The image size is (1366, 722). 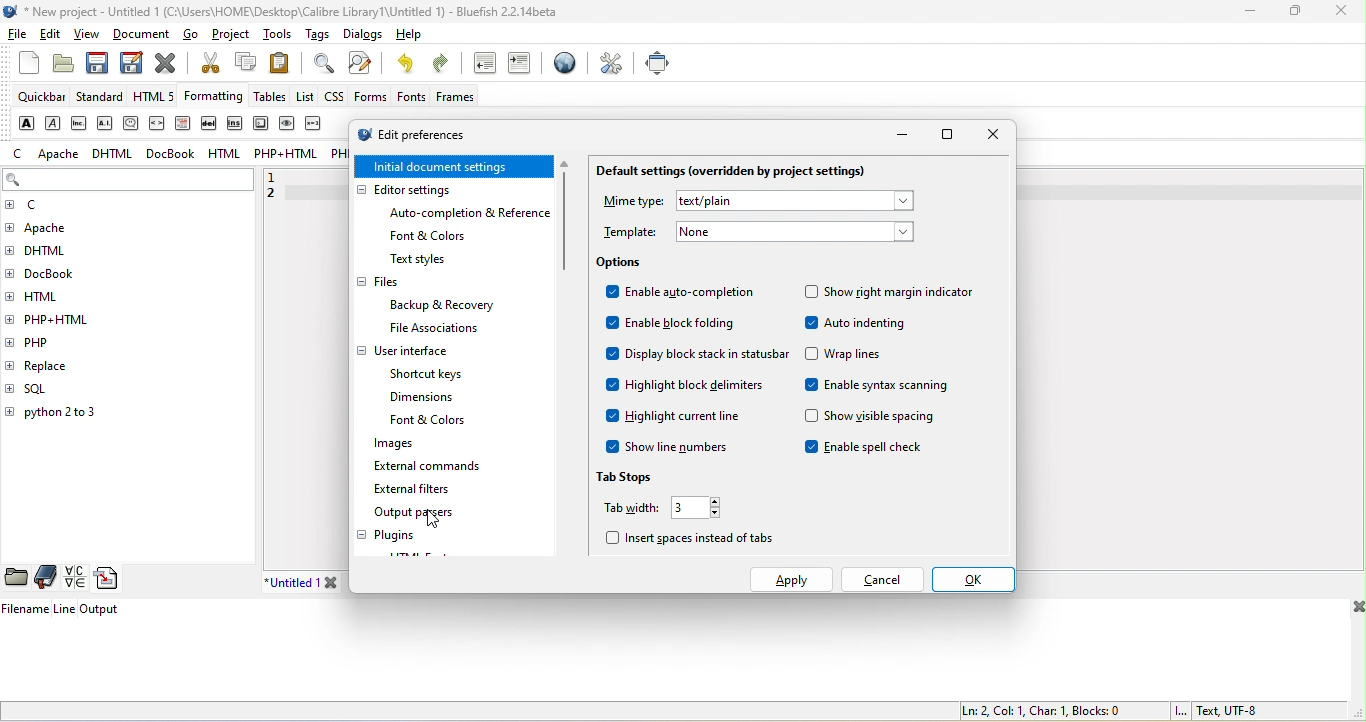 I want to click on tags, so click(x=315, y=34).